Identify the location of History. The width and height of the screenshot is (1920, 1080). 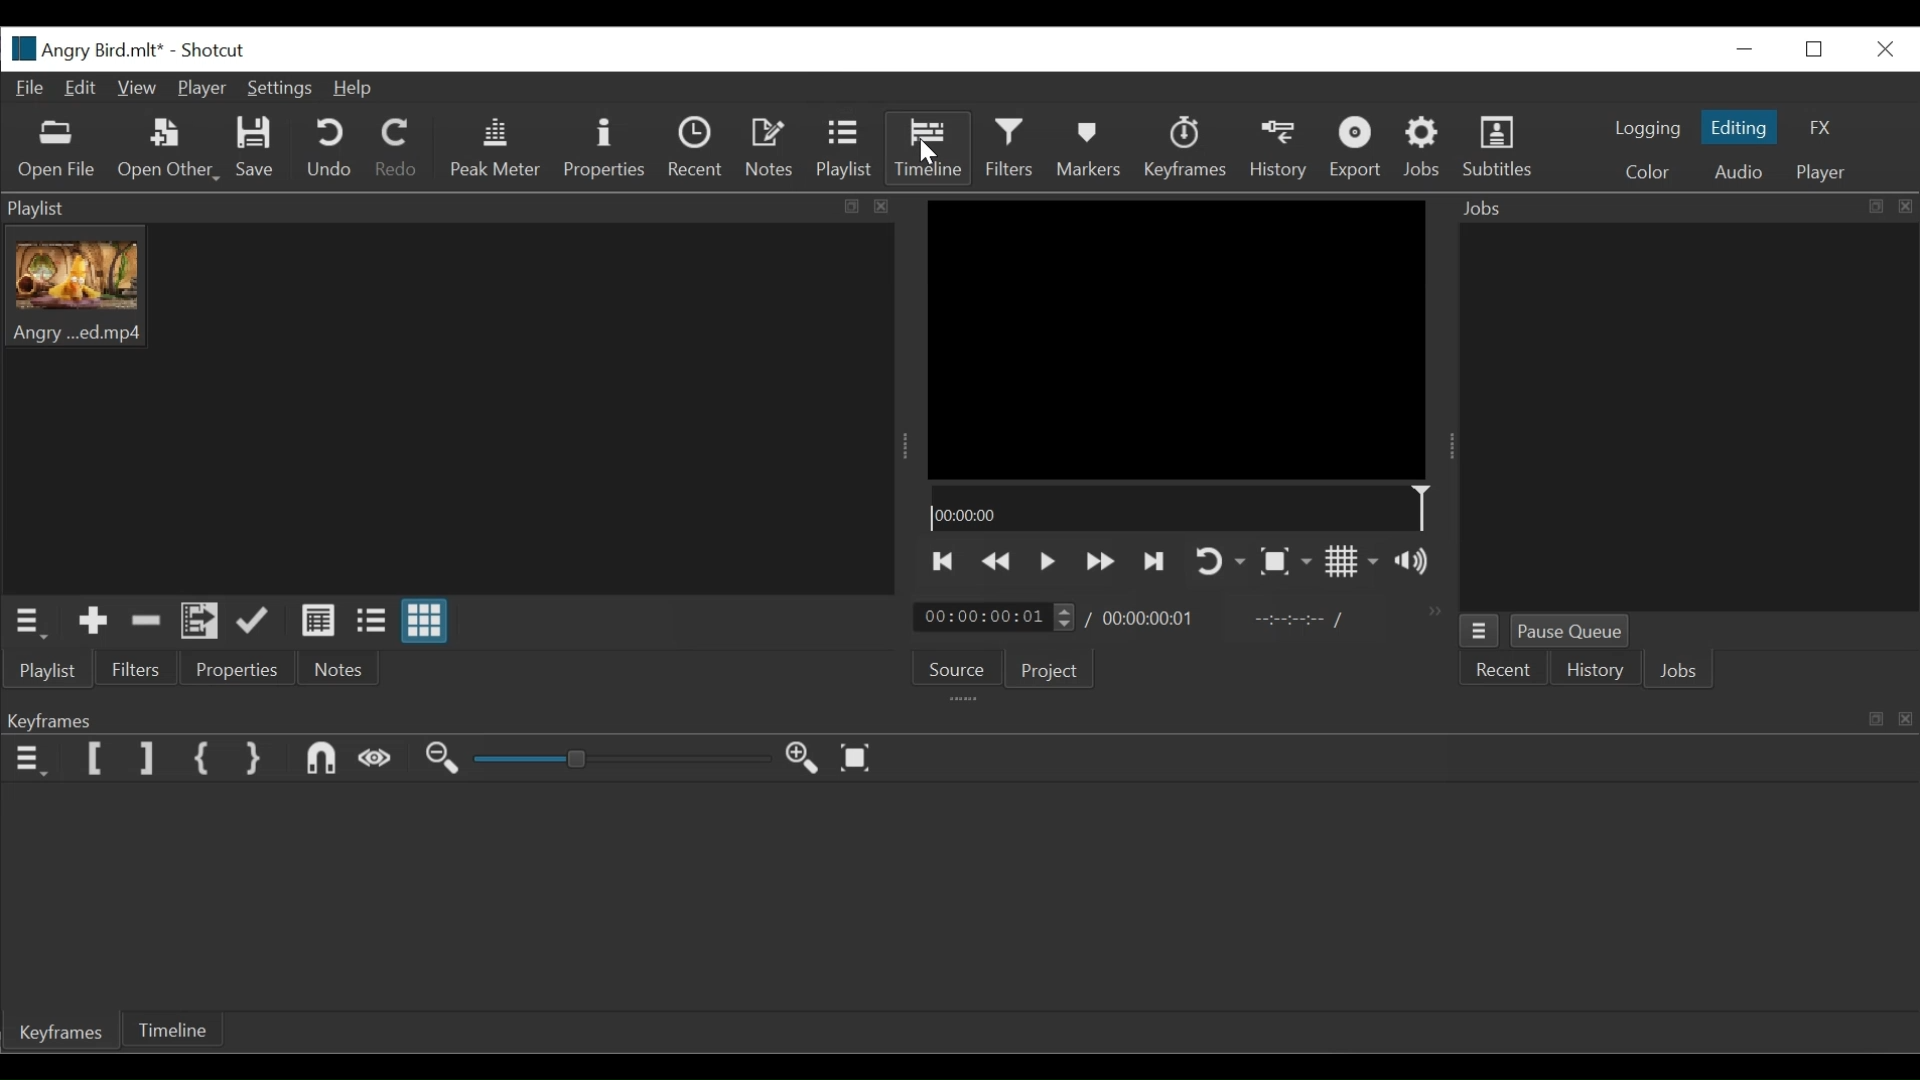
(1280, 149).